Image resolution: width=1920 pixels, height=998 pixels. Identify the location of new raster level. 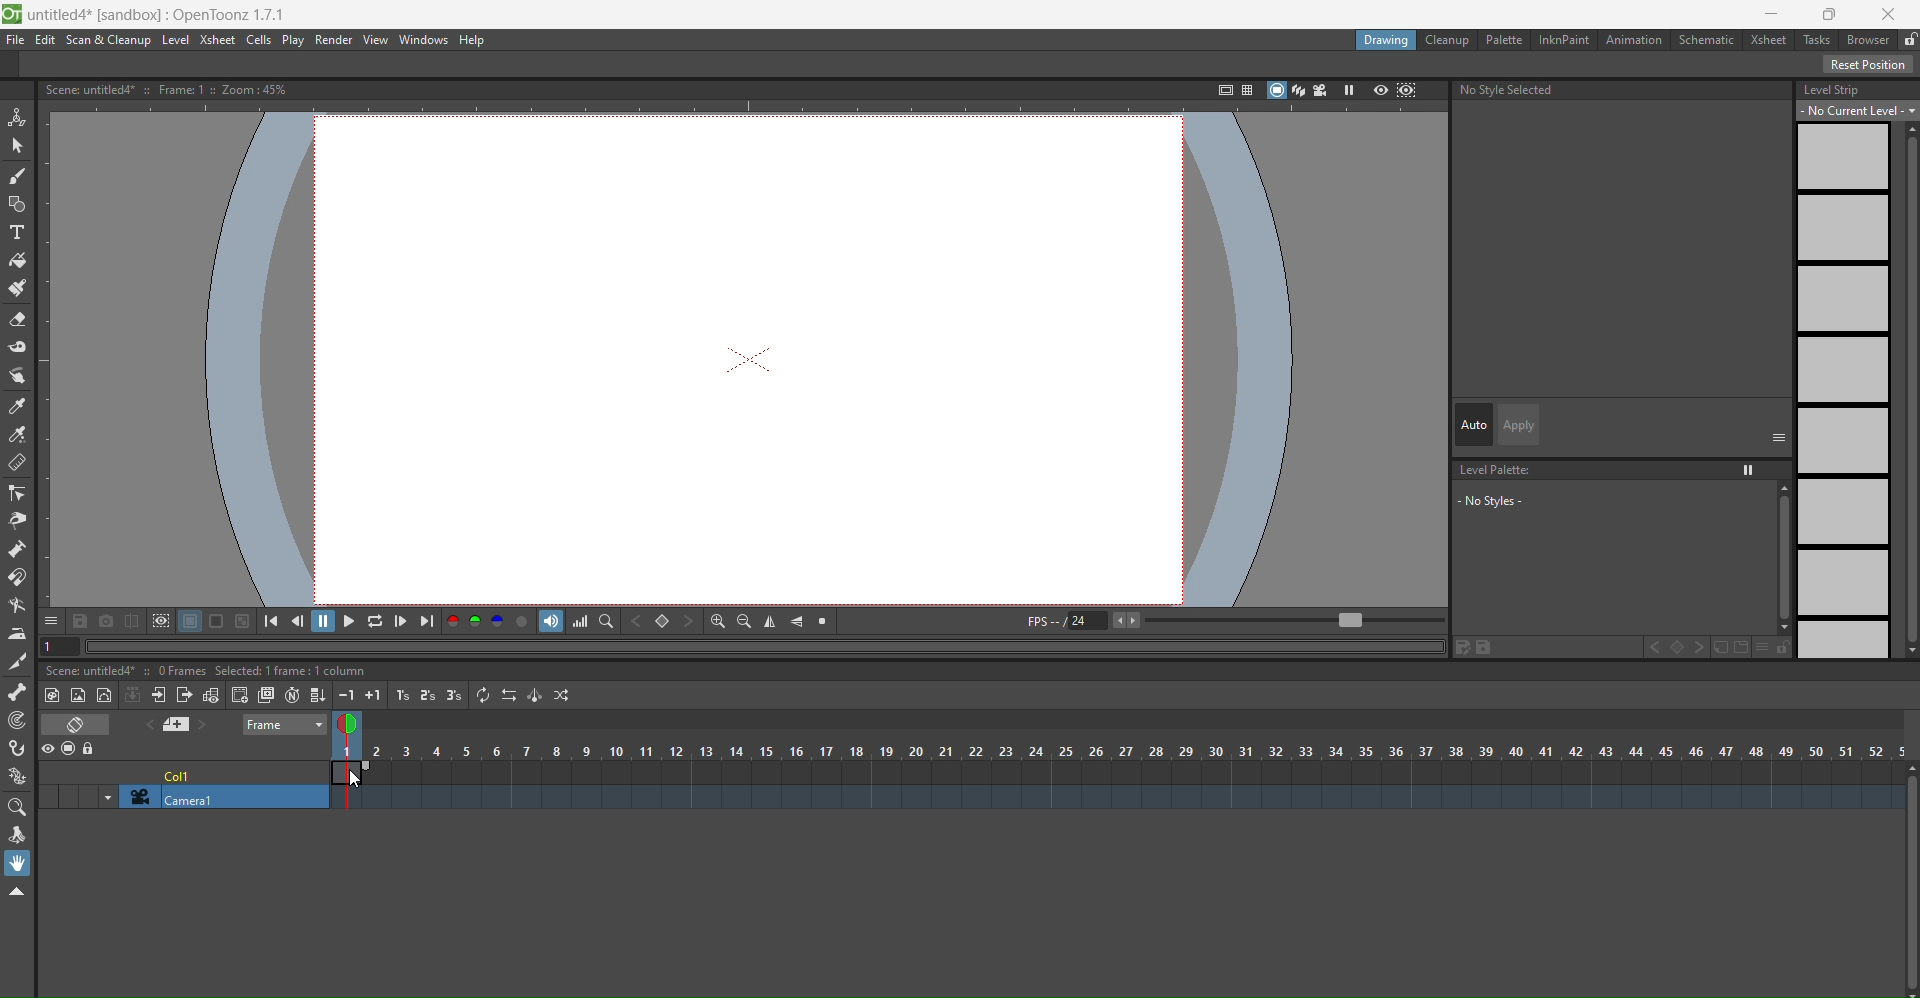
(79, 697).